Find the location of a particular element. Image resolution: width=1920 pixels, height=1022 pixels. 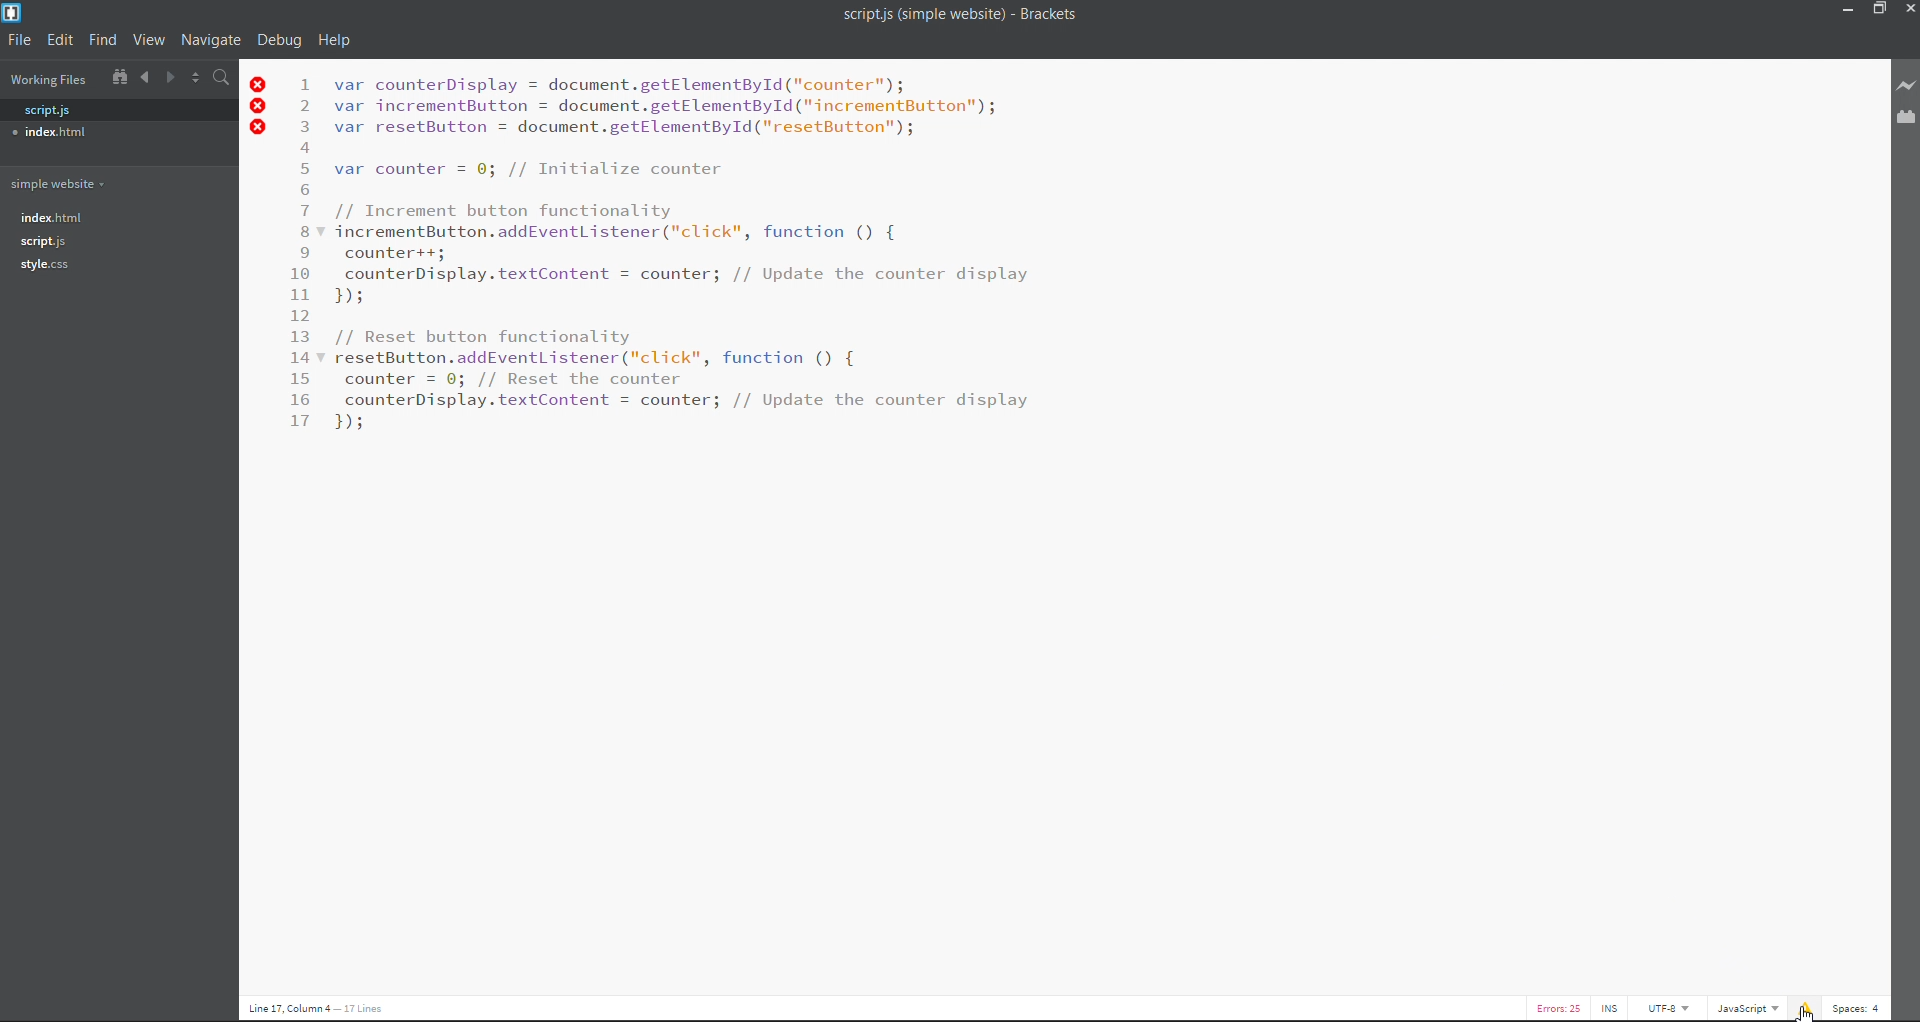

script.js is located at coordinates (46, 242).